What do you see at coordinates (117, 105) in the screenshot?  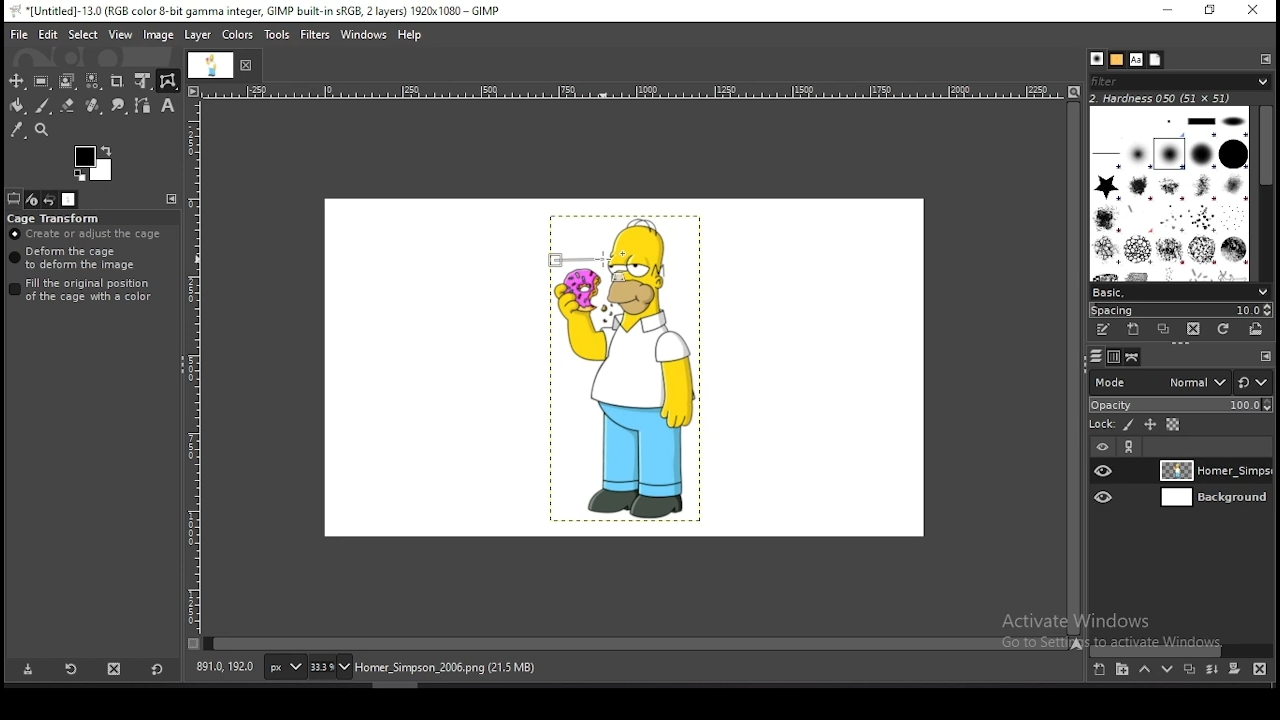 I see `smudge tool` at bounding box center [117, 105].